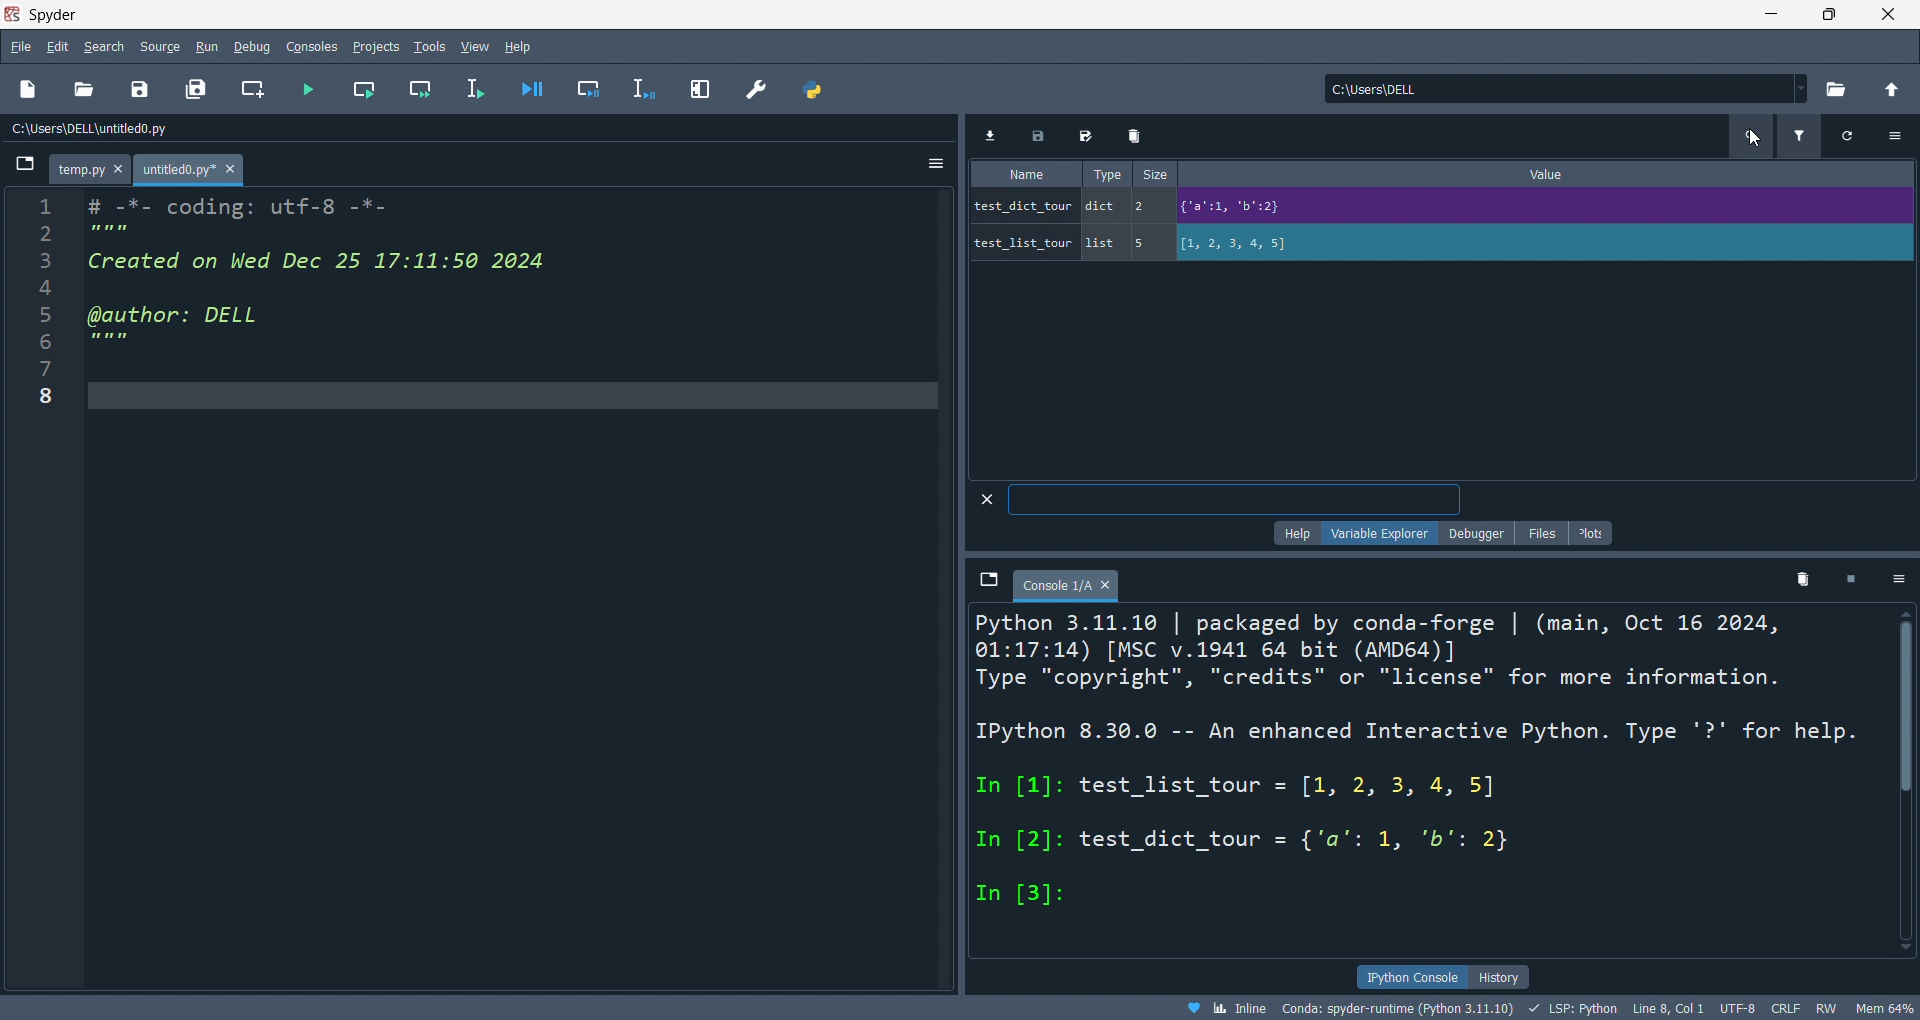 This screenshot has width=1920, height=1020. I want to click on ipython console, so click(1412, 975).